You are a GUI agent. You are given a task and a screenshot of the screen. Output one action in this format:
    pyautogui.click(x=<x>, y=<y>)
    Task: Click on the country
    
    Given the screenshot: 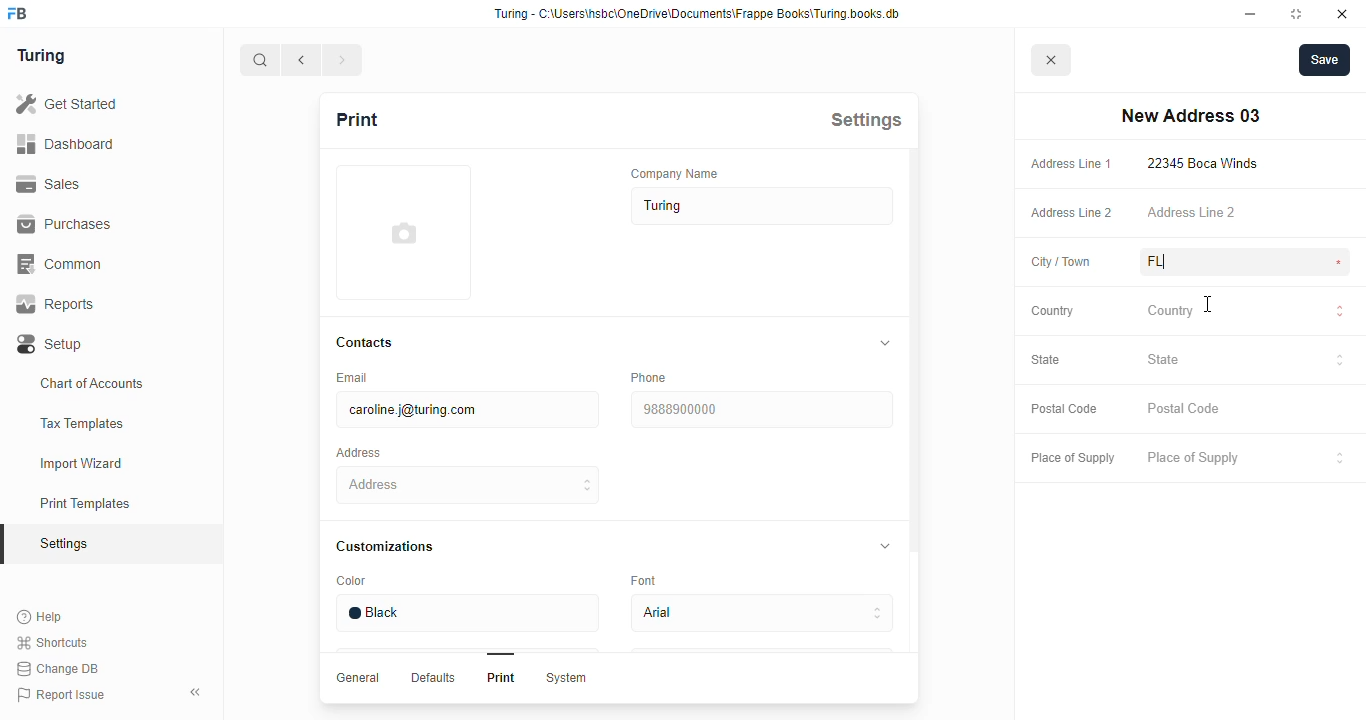 What is the action you would take?
    pyautogui.click(x=1053, y=311)
    